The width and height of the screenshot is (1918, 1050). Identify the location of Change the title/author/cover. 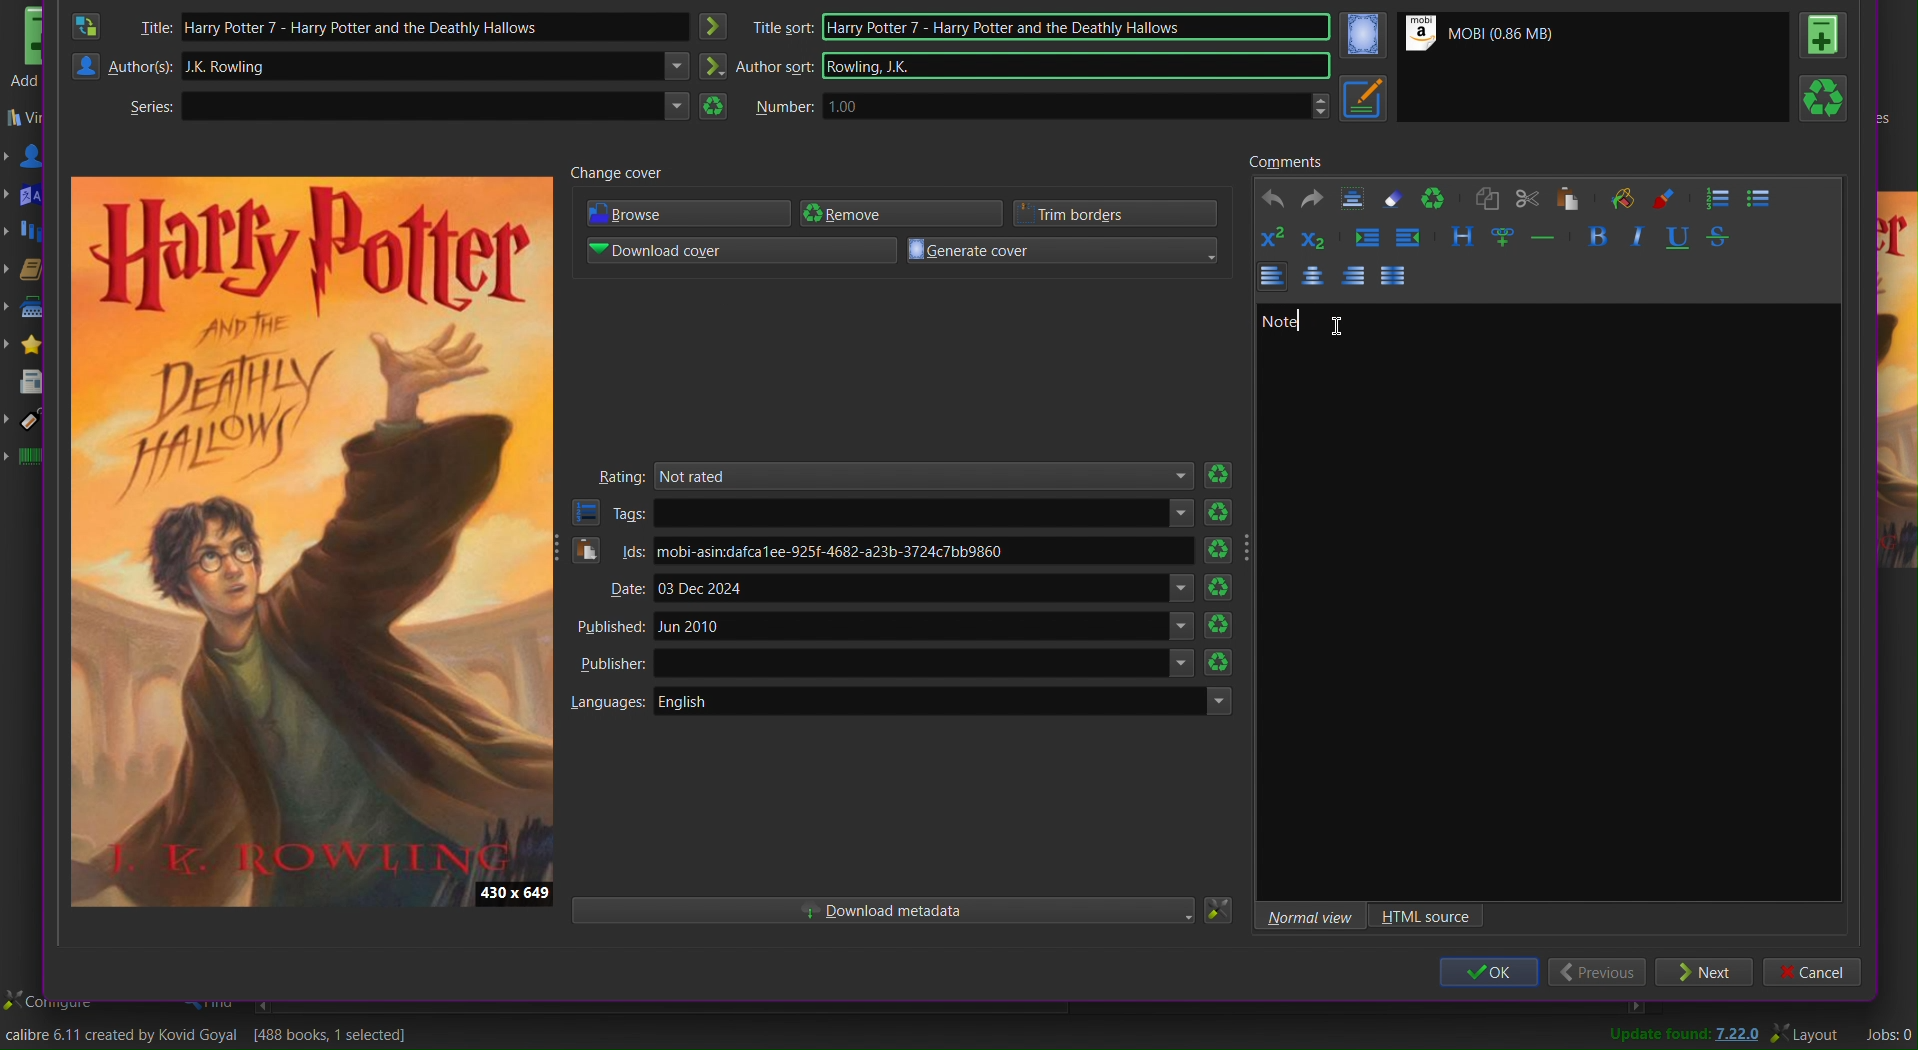
(217, 1035).